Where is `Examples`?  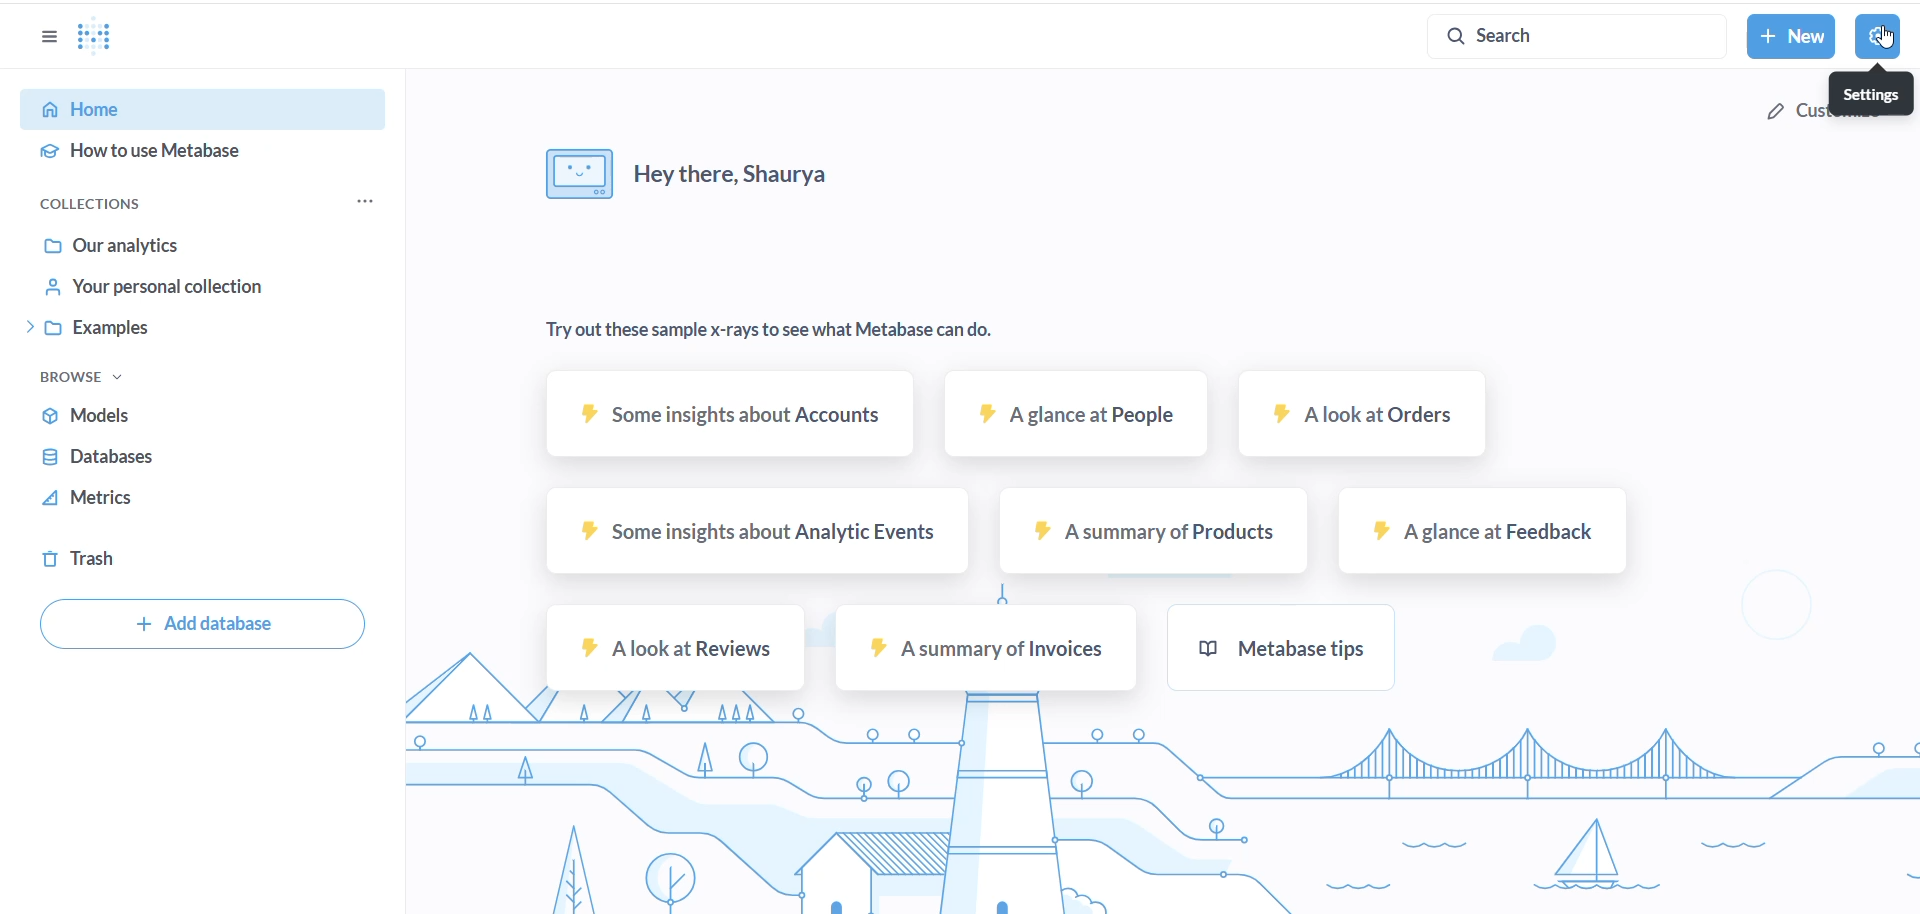
Examples is located at coordinates (193, 330).